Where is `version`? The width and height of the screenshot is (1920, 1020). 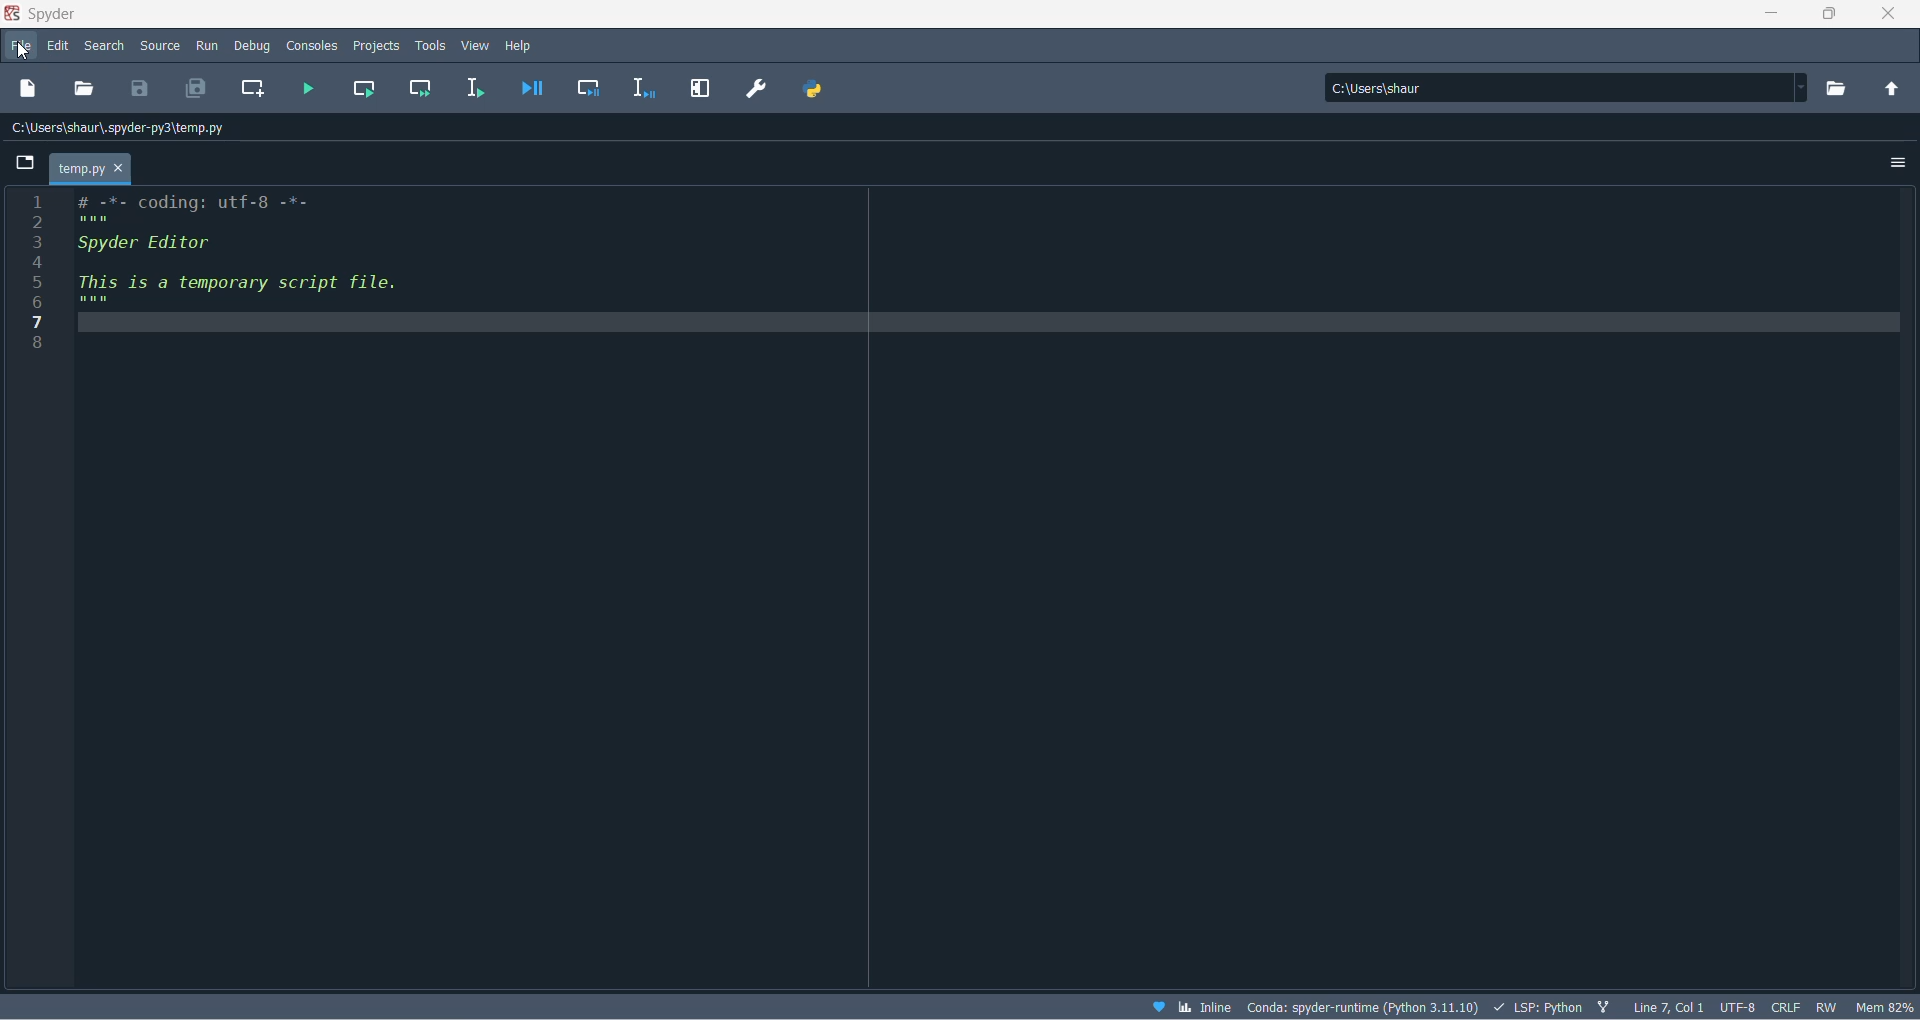
version is located at coordinates (1364, 1006).